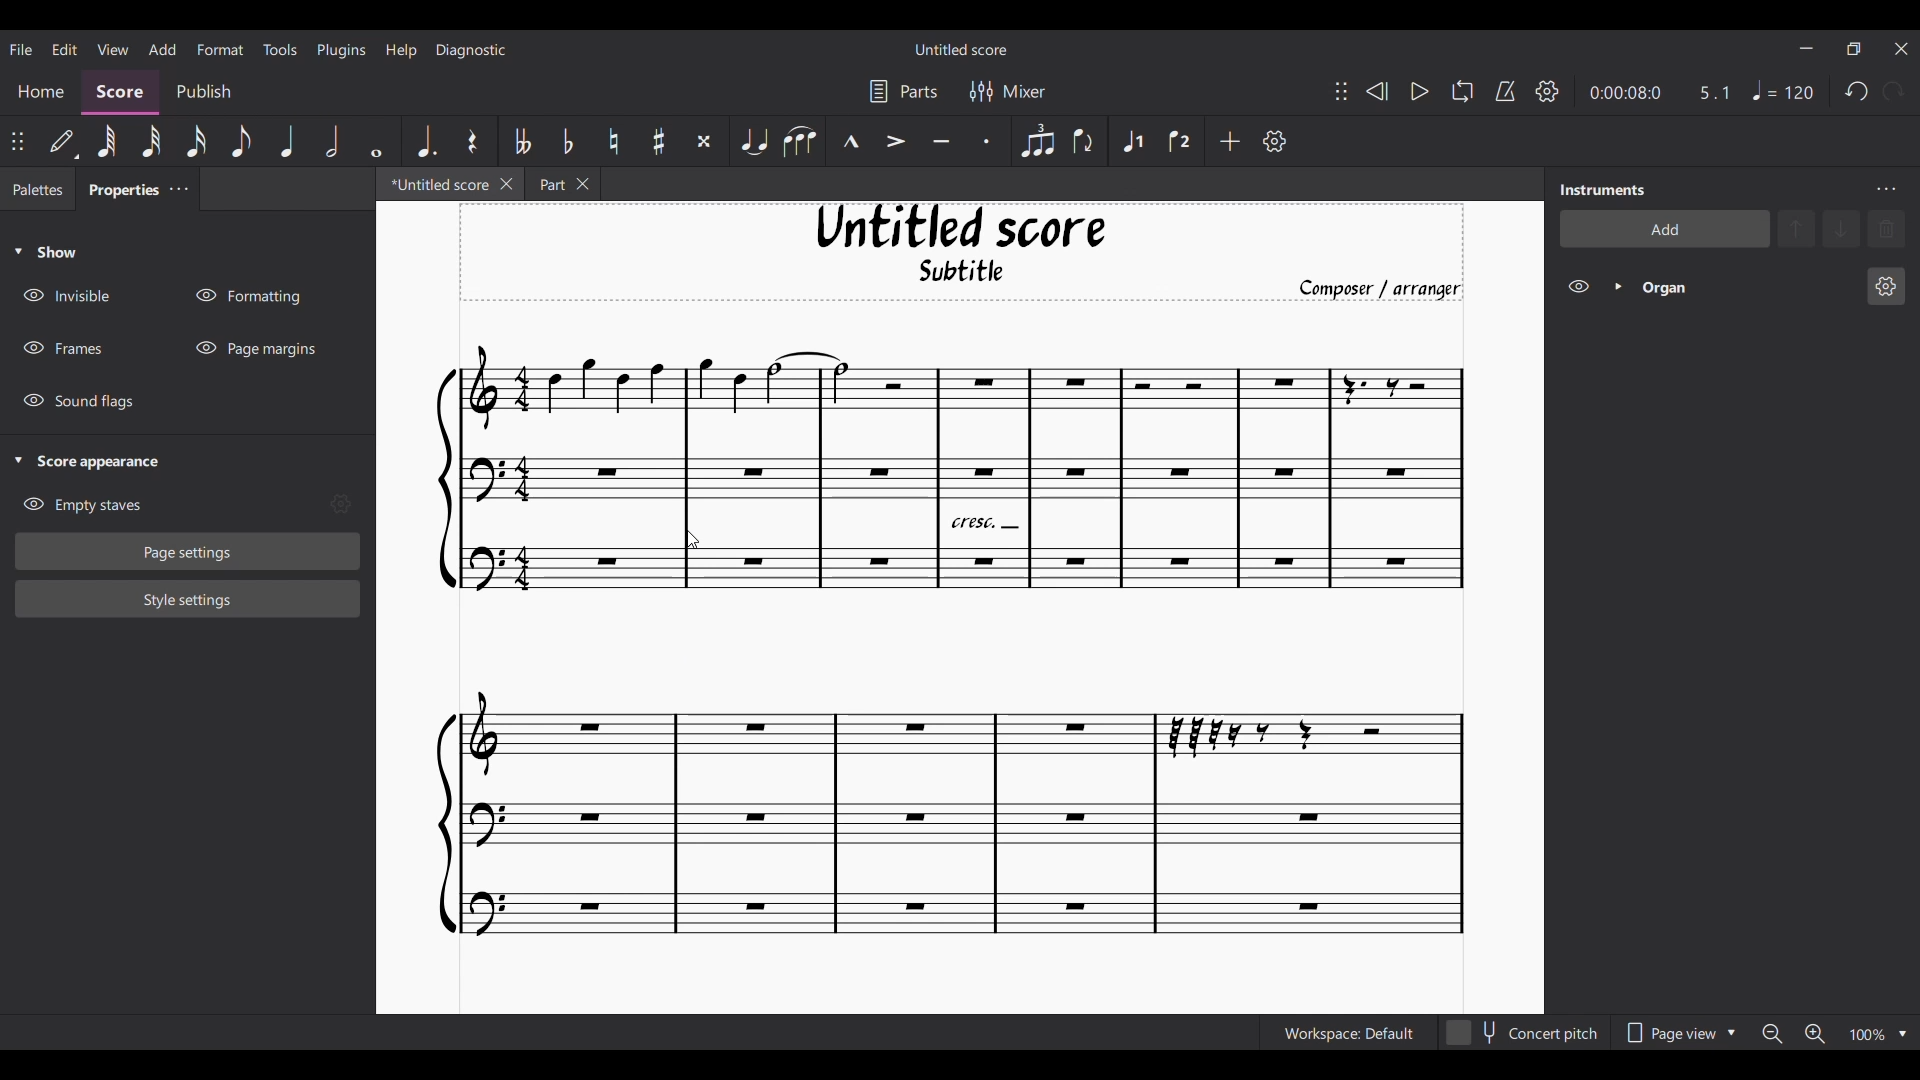  Describe the element at coordinates (613, 141) in the screenshot. I see `Toggle natural` at that location.